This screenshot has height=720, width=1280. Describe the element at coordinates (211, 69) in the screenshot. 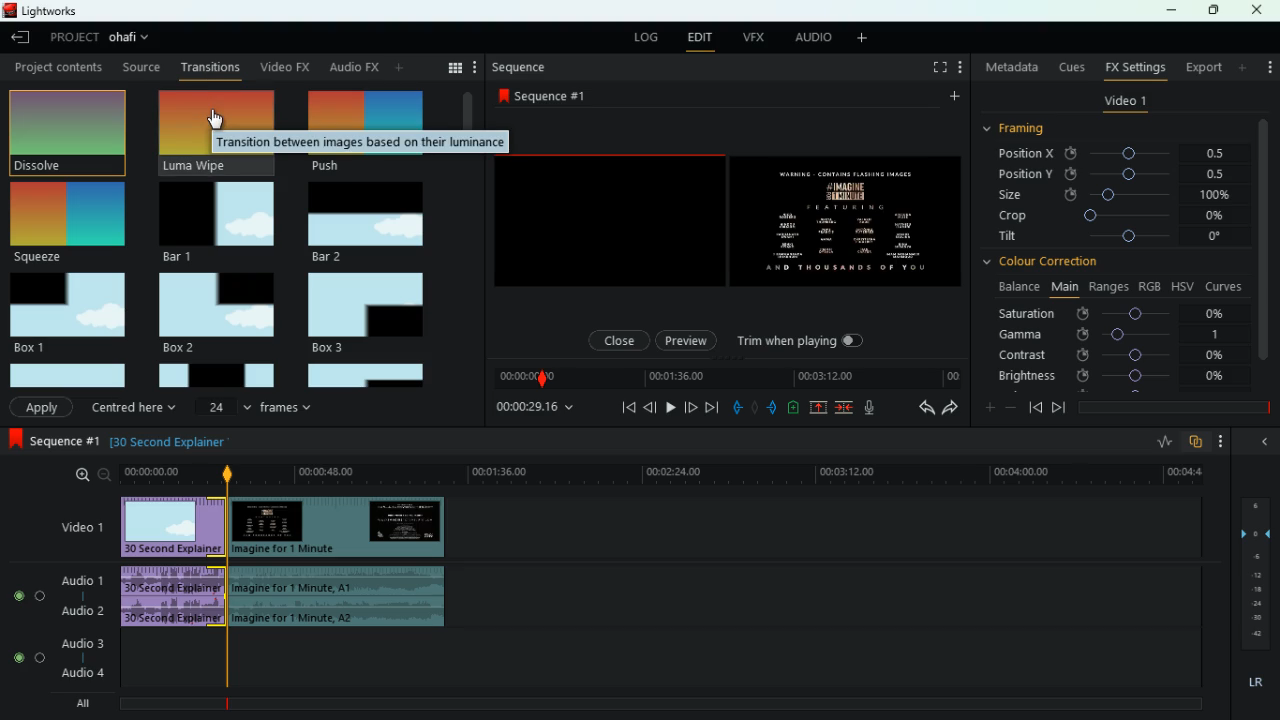

I see `transition` at that location.